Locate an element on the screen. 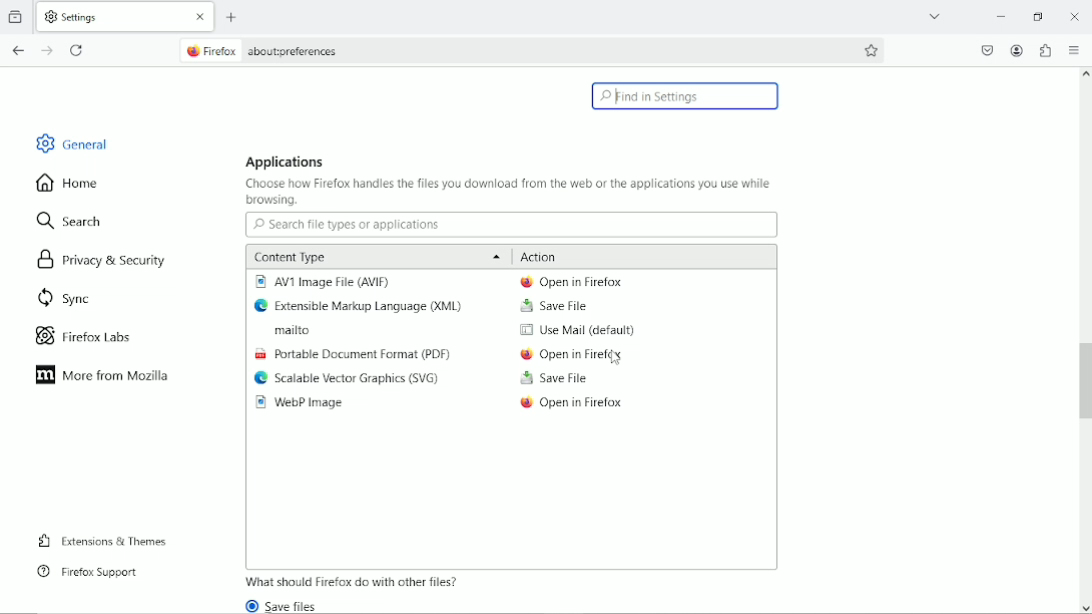 The image size is (1092, 614). Reload current tab is located at coordinates (77, 52).